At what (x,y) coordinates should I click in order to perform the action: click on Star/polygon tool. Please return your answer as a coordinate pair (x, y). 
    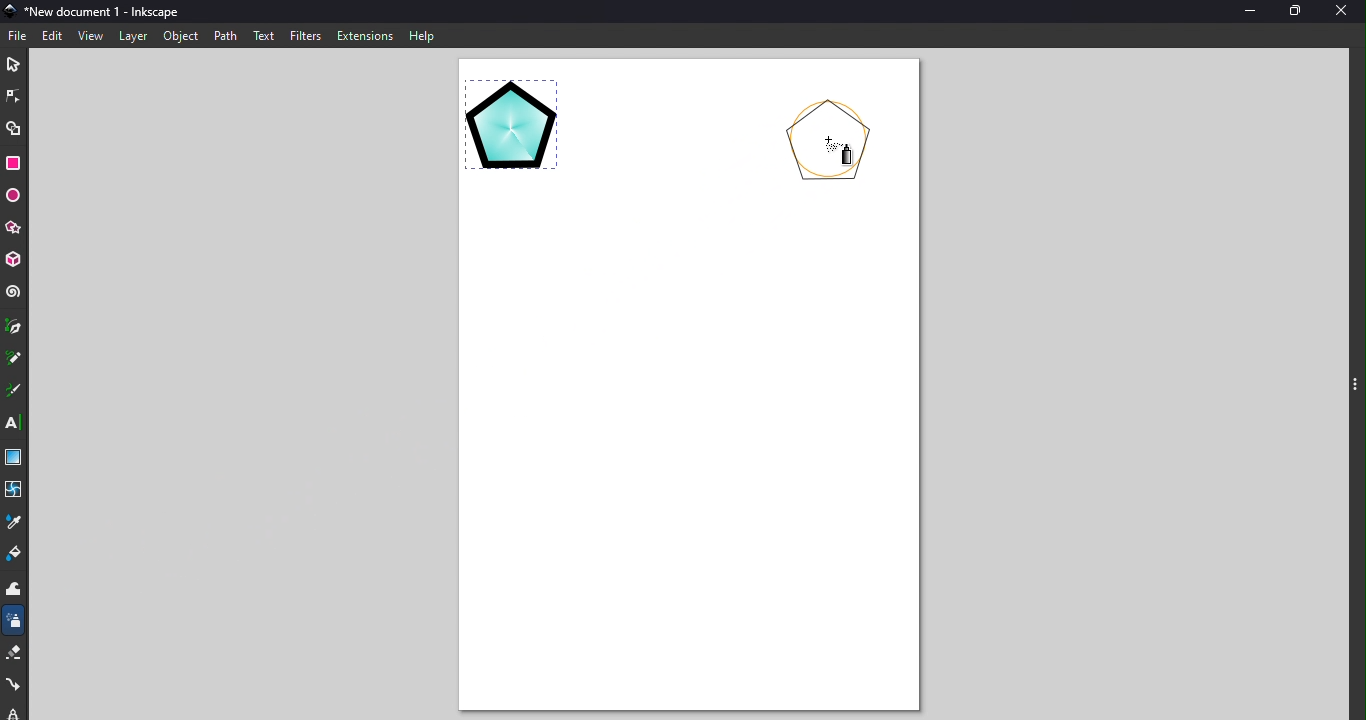
    Looking at the image, I should click on (16, 227).